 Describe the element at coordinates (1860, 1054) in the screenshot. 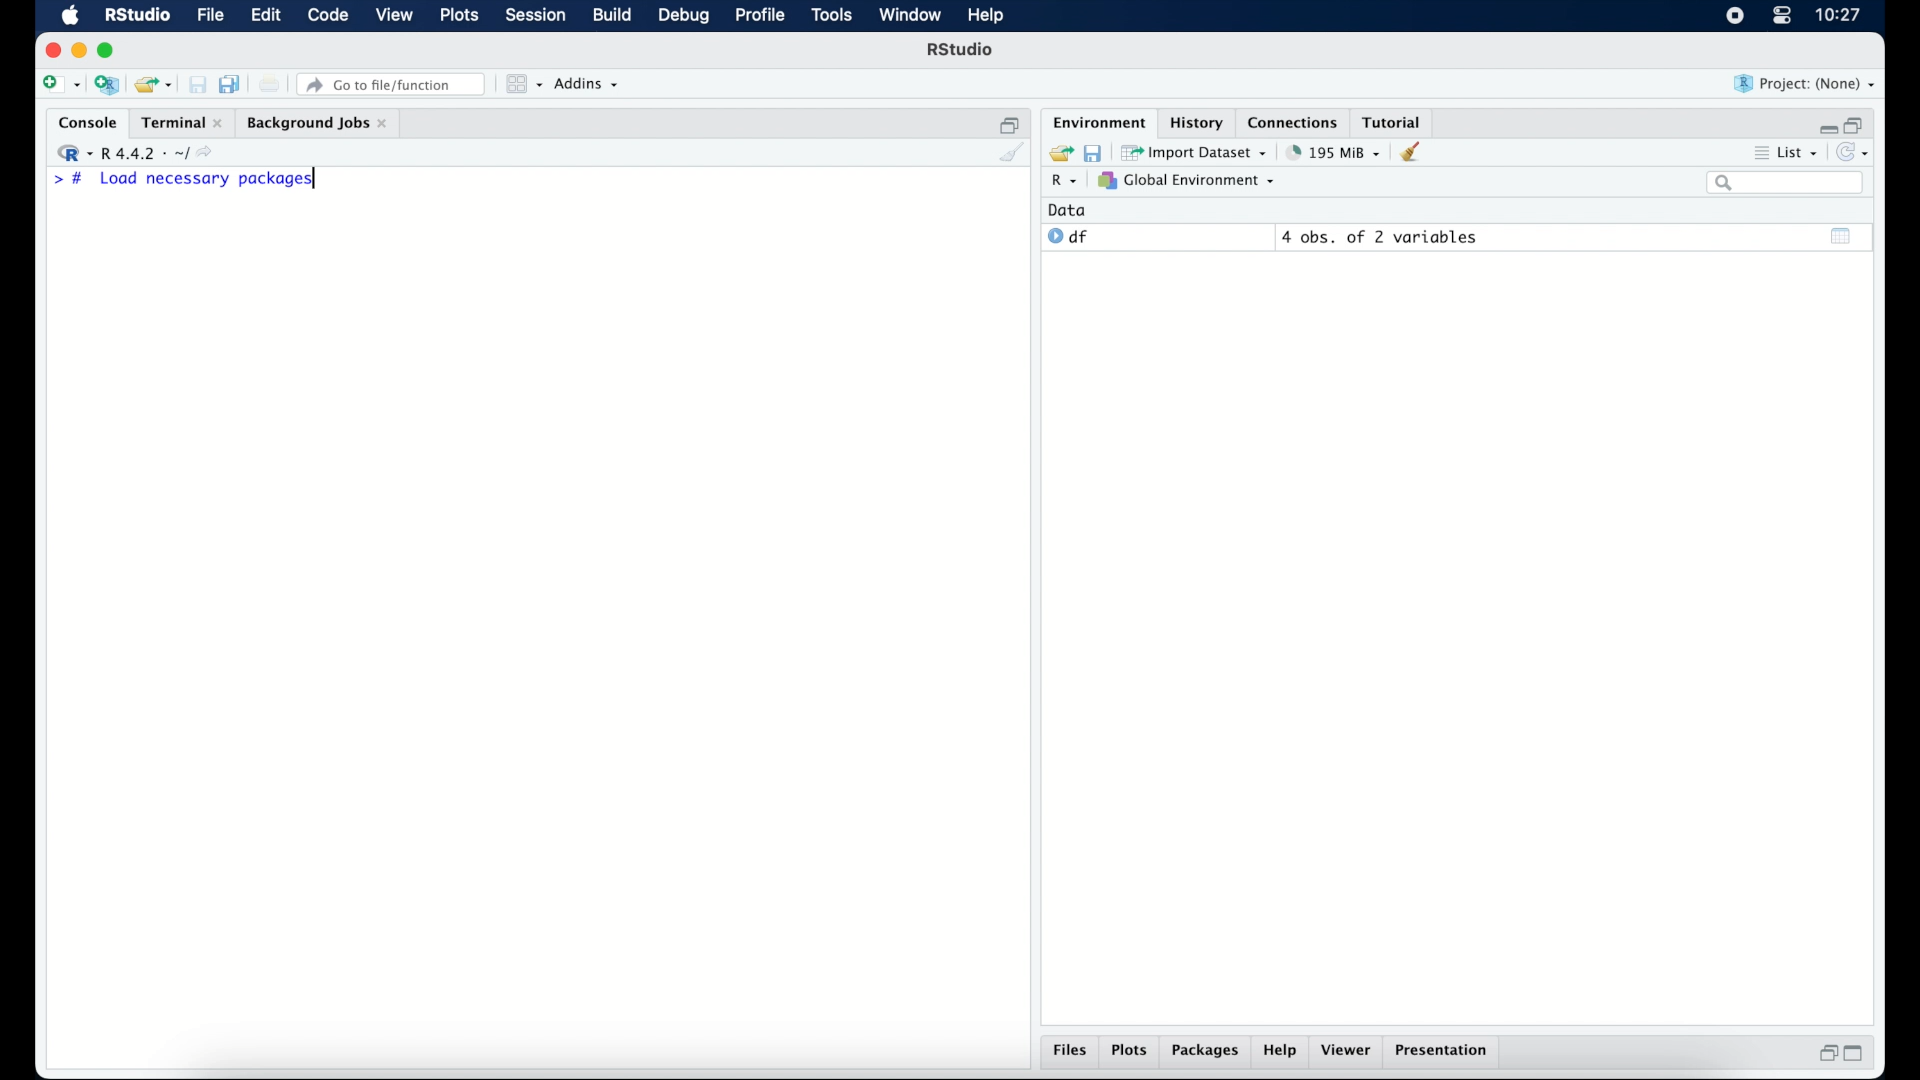

I see `maximize` at that location.